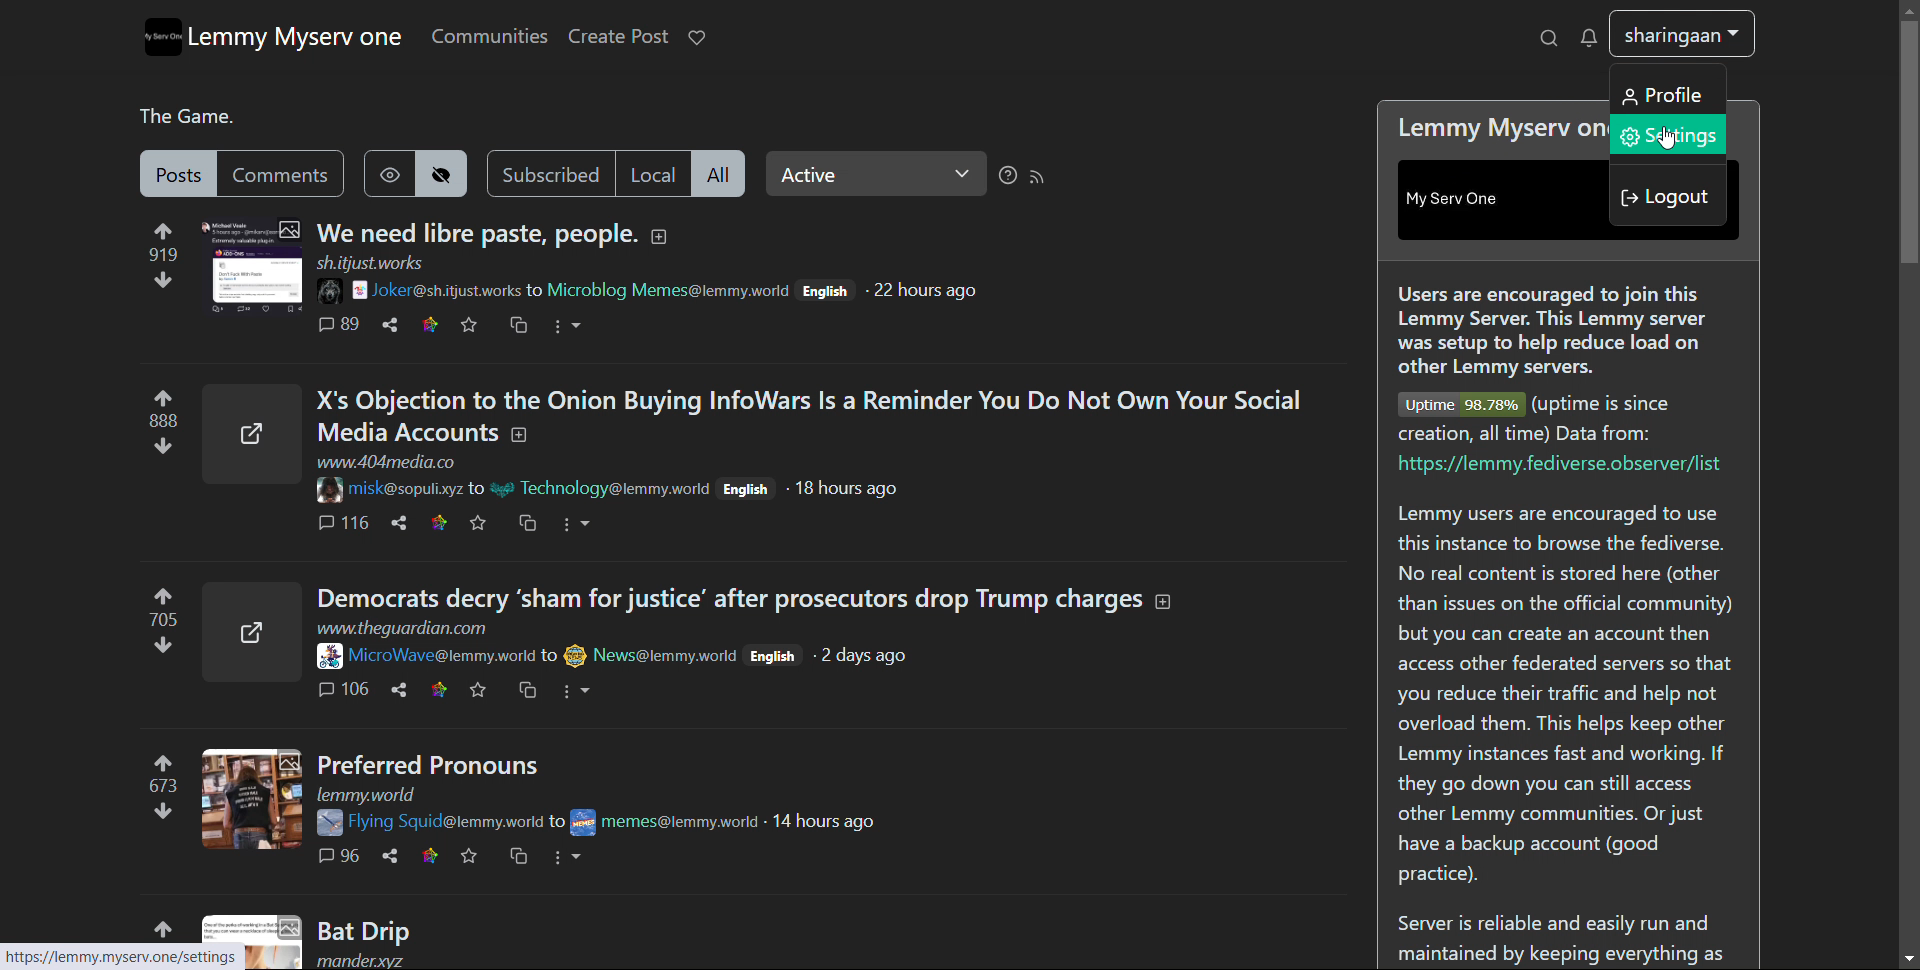 The width and height of the screenshot is (1920, 970). I want to click on 116 comments, so click(346, 521).